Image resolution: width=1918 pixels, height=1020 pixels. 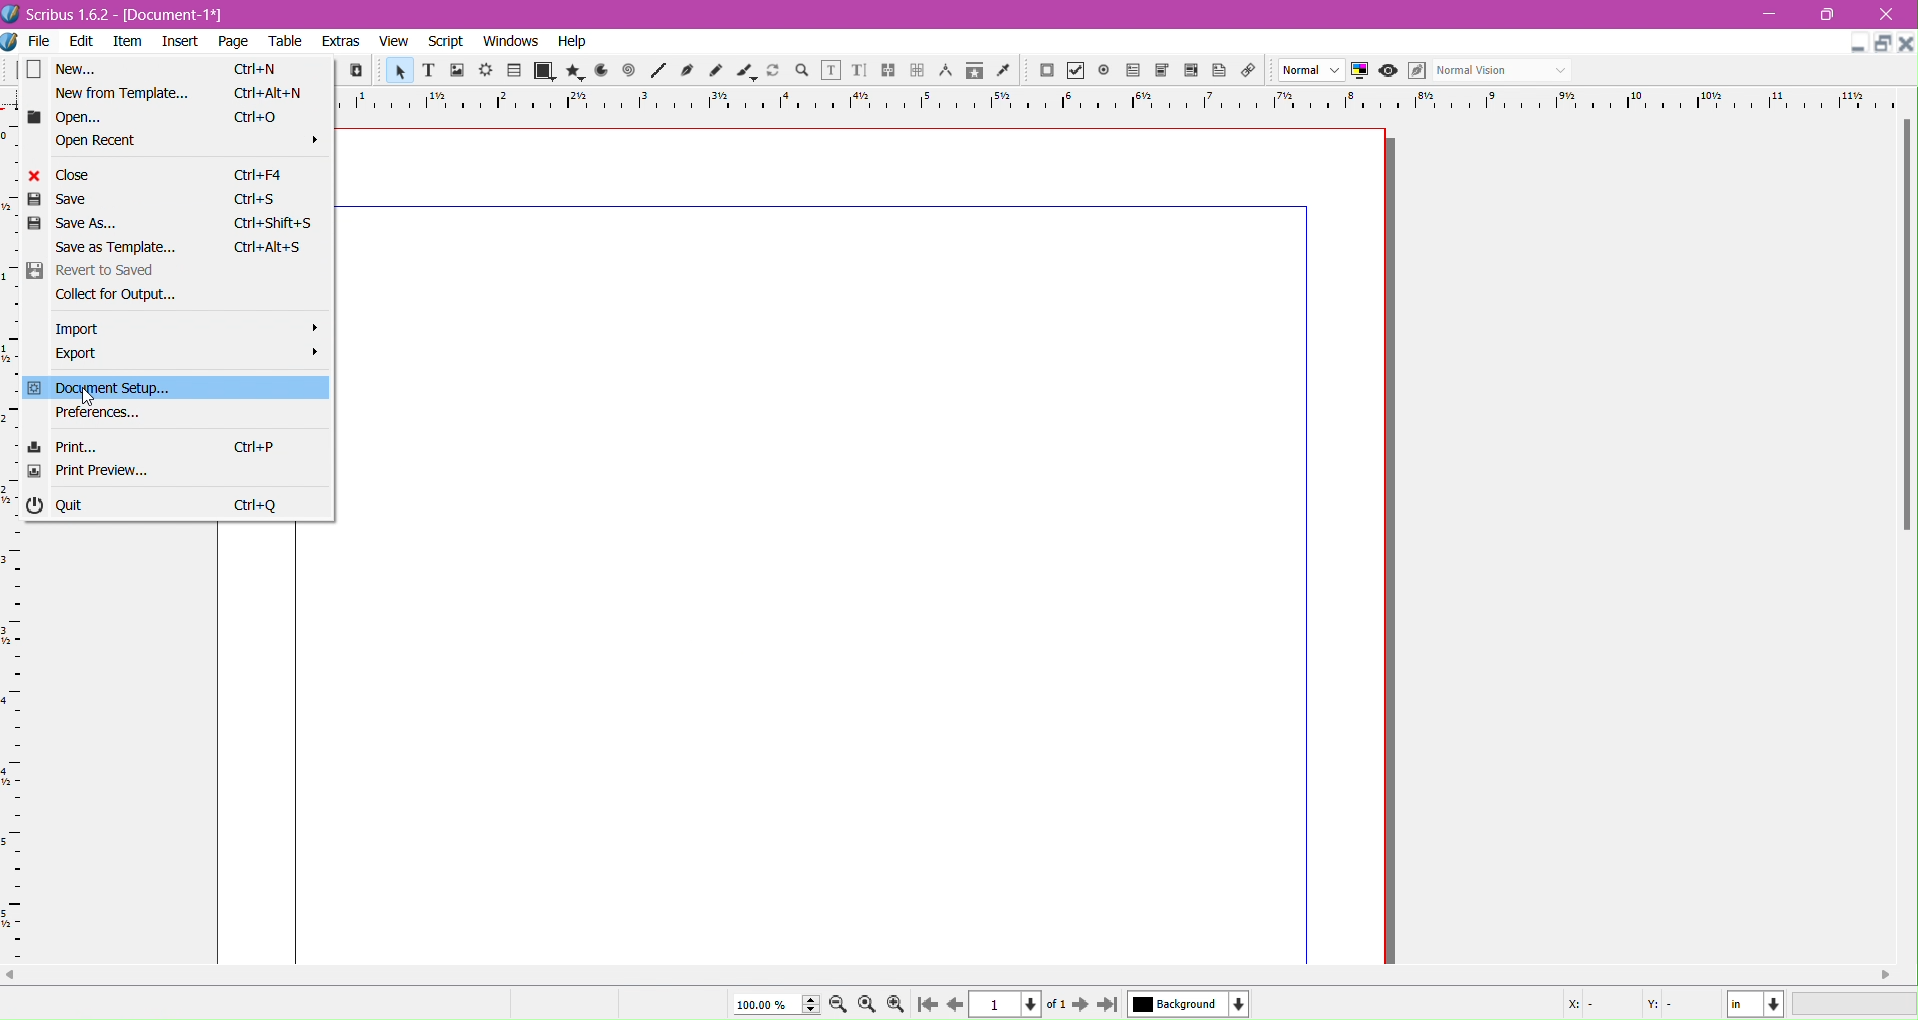 What do you see at coordinates (869, 1005) in the screenshot?
I see `zoom to 100%` at bounding box center [869, 1005].